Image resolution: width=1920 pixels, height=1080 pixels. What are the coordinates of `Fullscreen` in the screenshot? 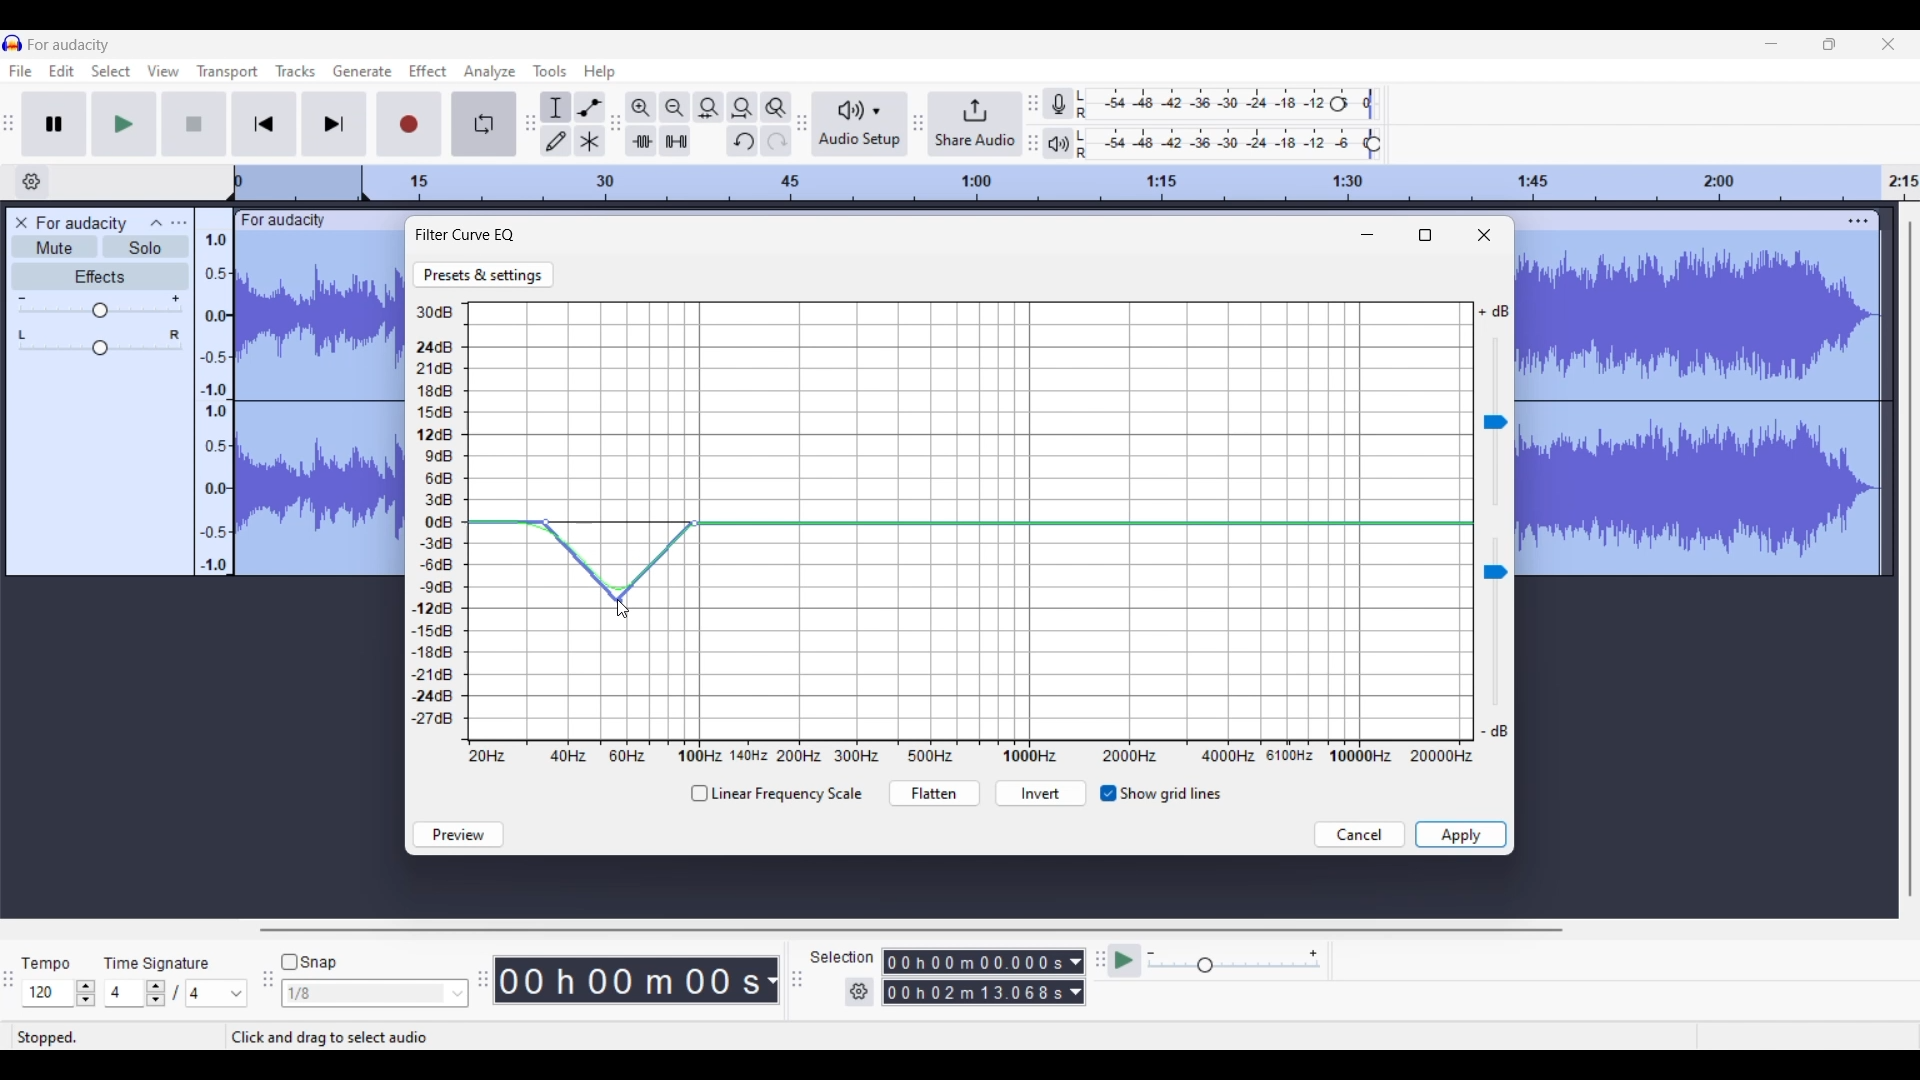 It's located at (1425, 235).